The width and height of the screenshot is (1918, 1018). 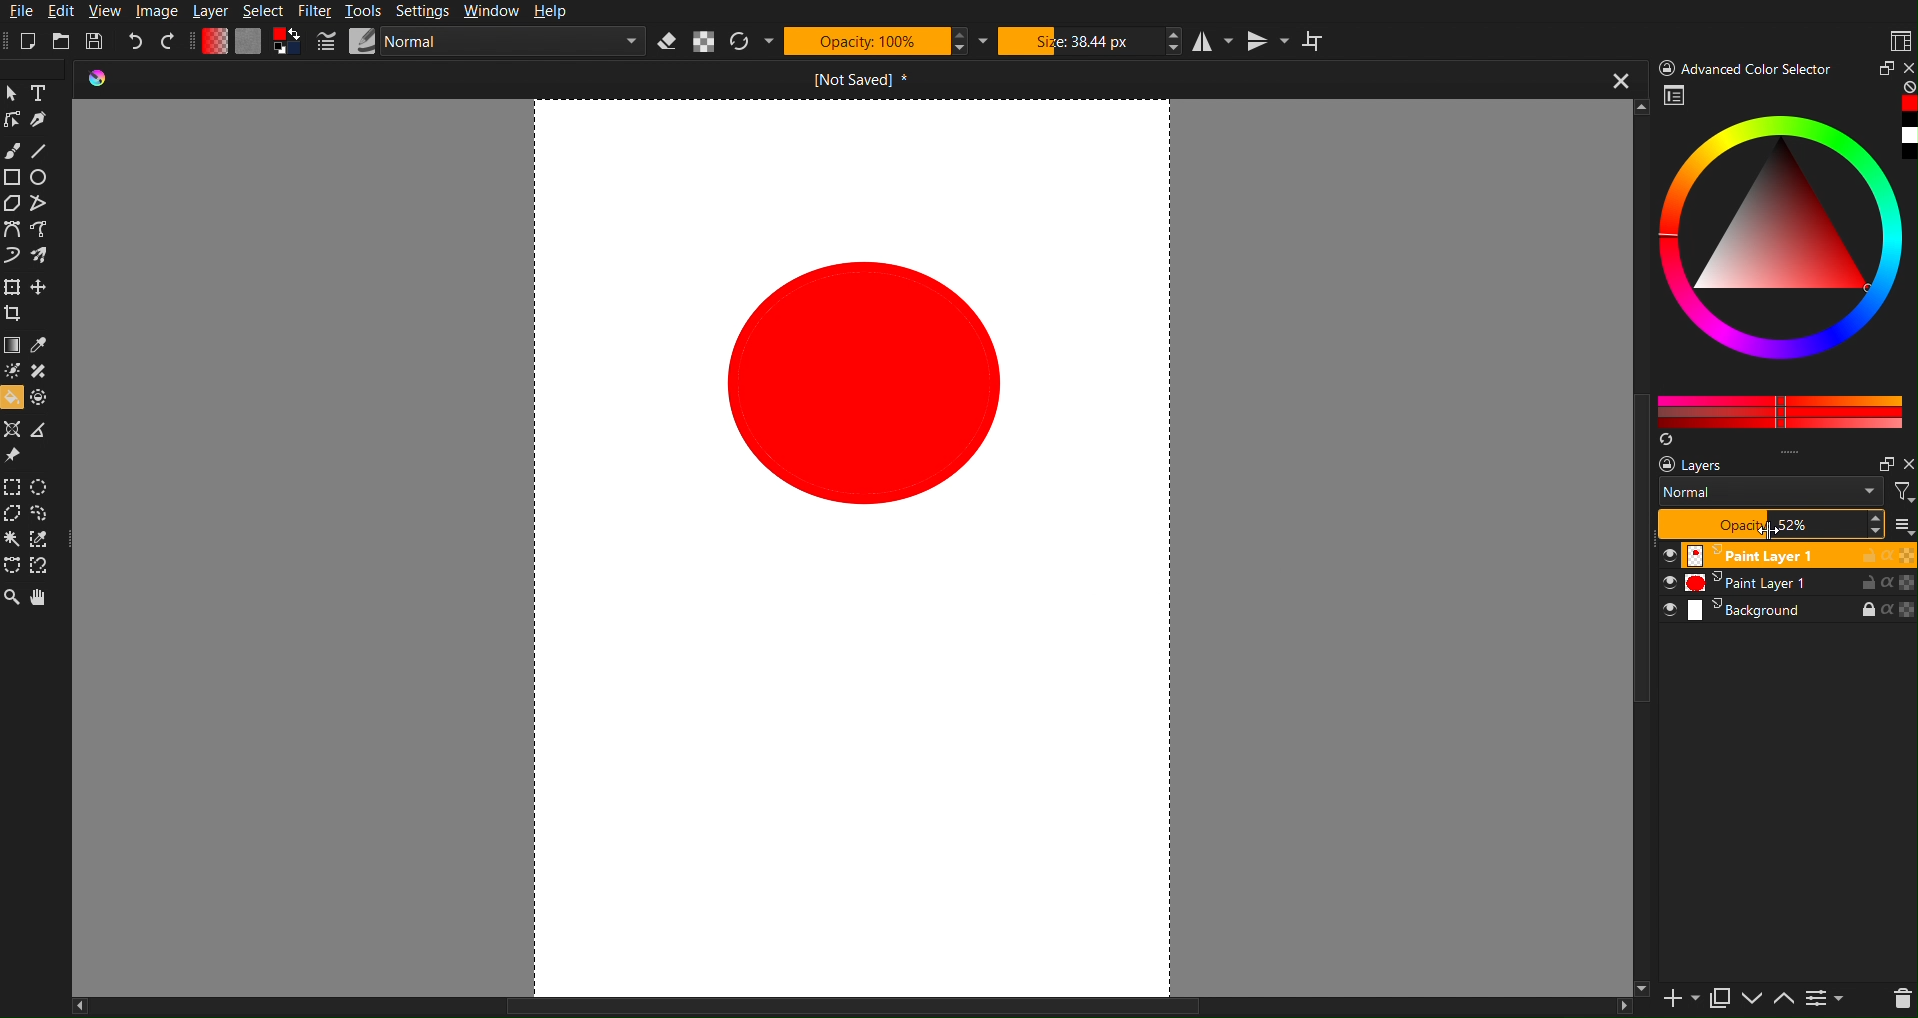 I want to click on Dynamic Brush, so click(x=12, y=254).